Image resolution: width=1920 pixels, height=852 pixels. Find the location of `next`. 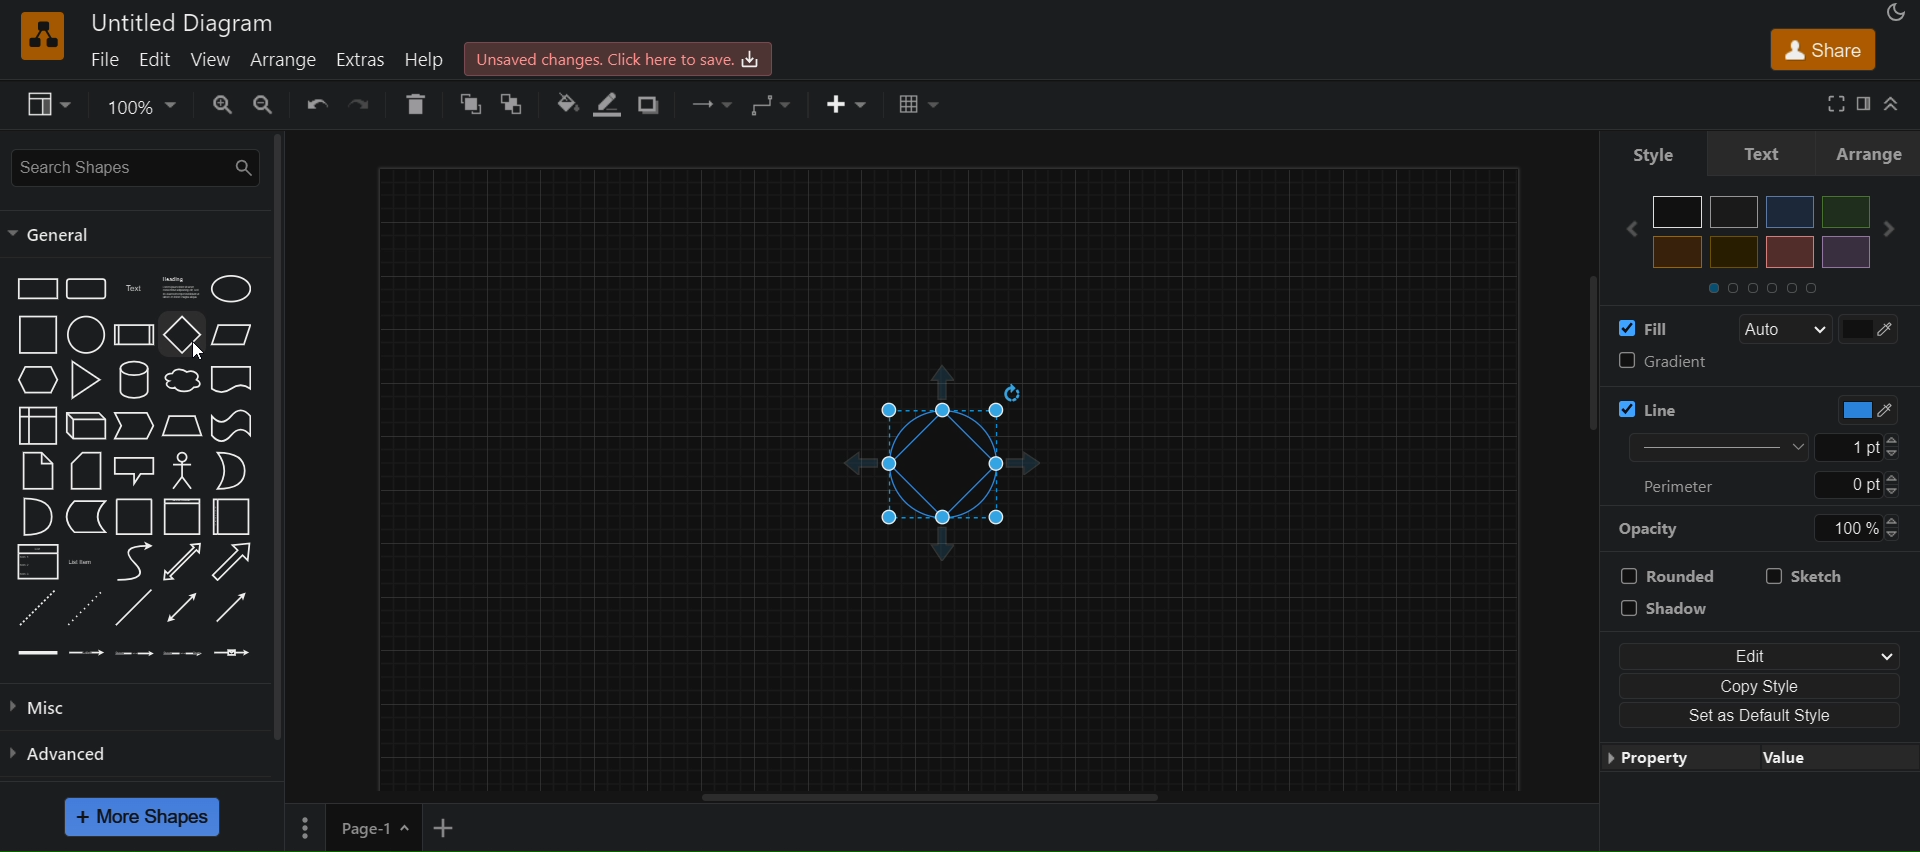

next is located at coordinates (1896, 229).